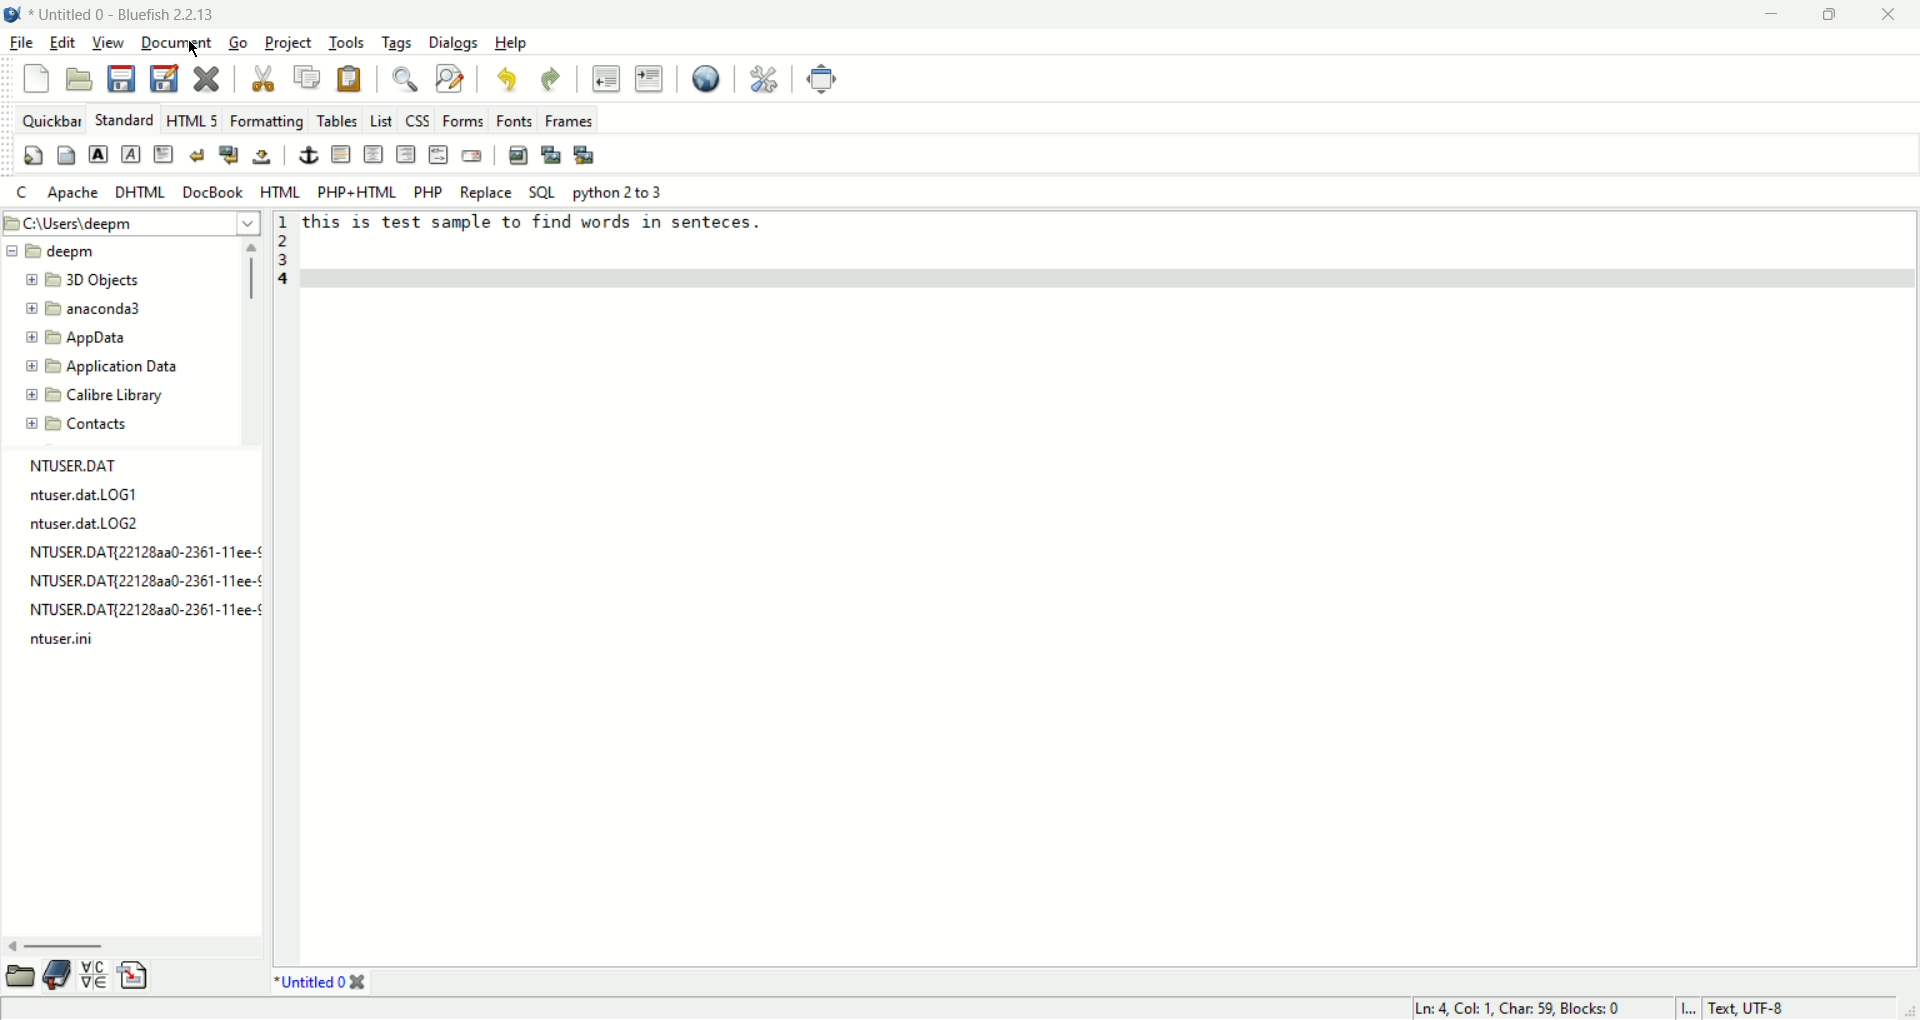 Image resolution: width=1920 pixels, height=1020 pixels. What do you see at coordinates (513, 120) in the screenshot?
I see `fonts` at bounding box center [513, 120].